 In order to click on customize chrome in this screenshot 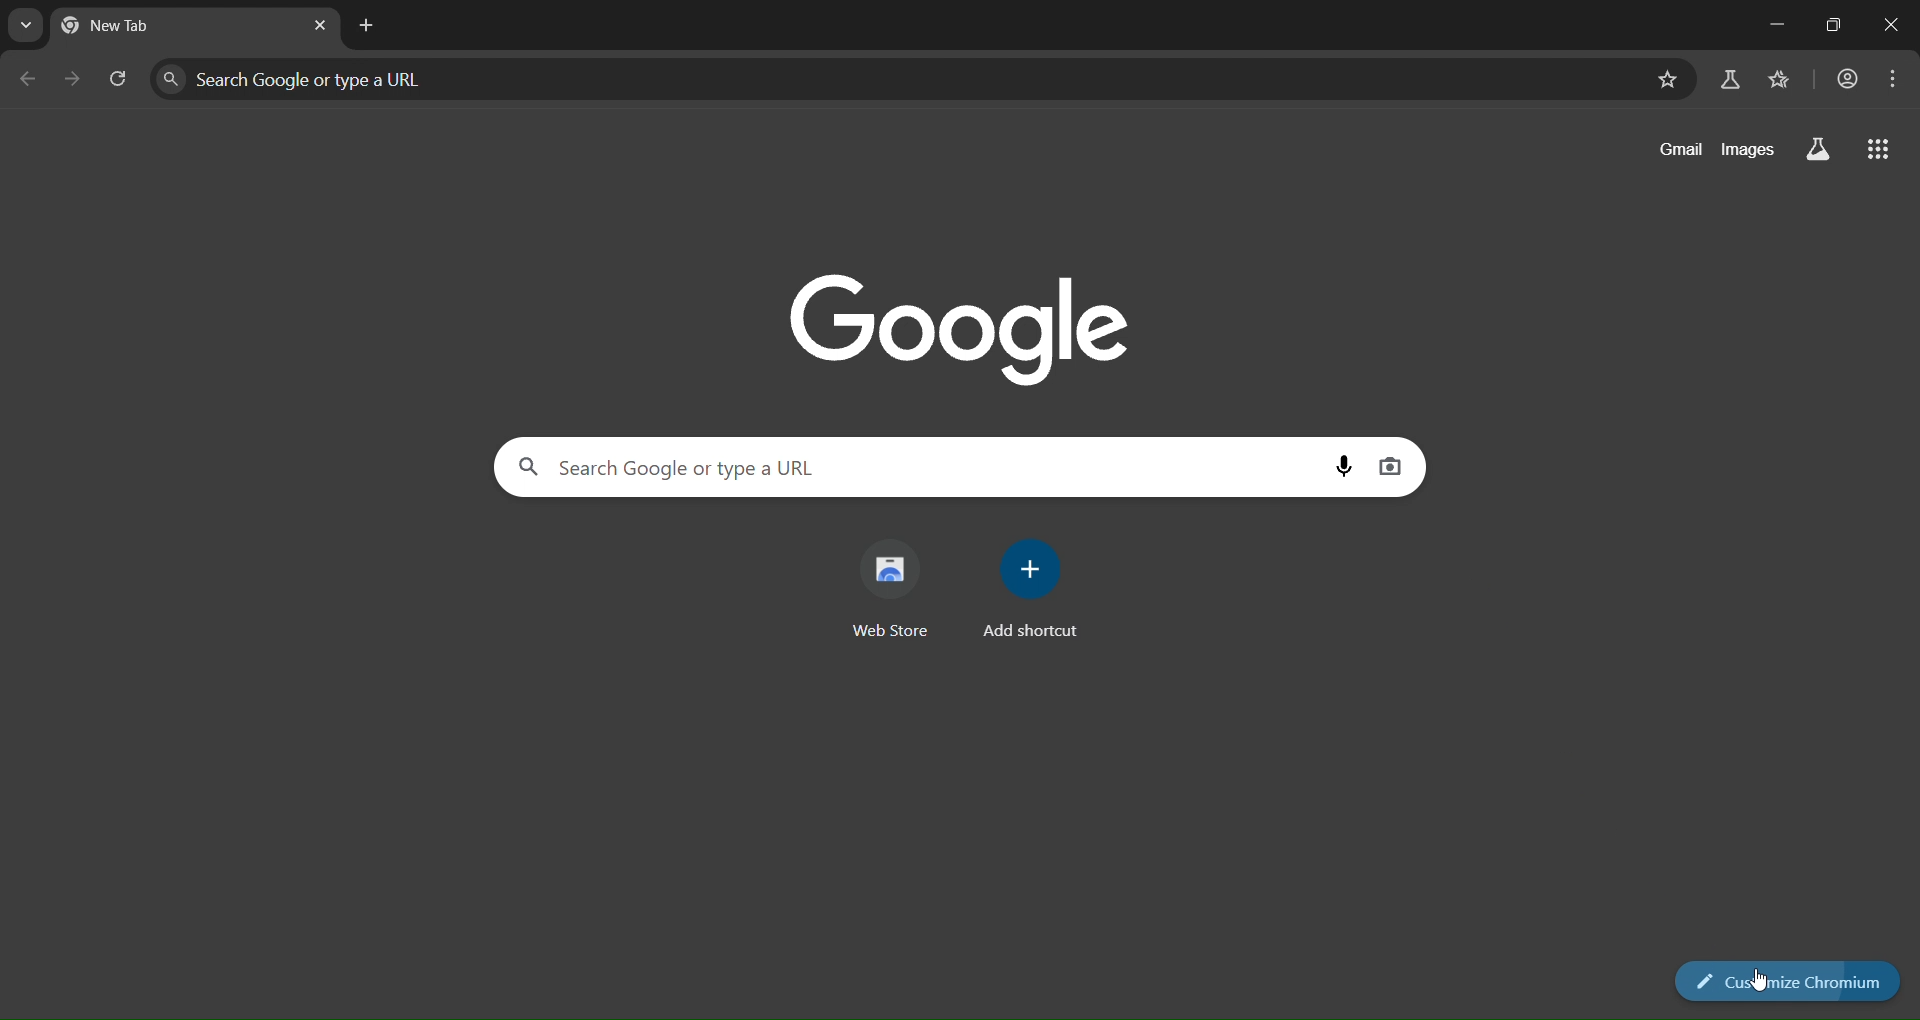, I will do `click(1785, 981)`.